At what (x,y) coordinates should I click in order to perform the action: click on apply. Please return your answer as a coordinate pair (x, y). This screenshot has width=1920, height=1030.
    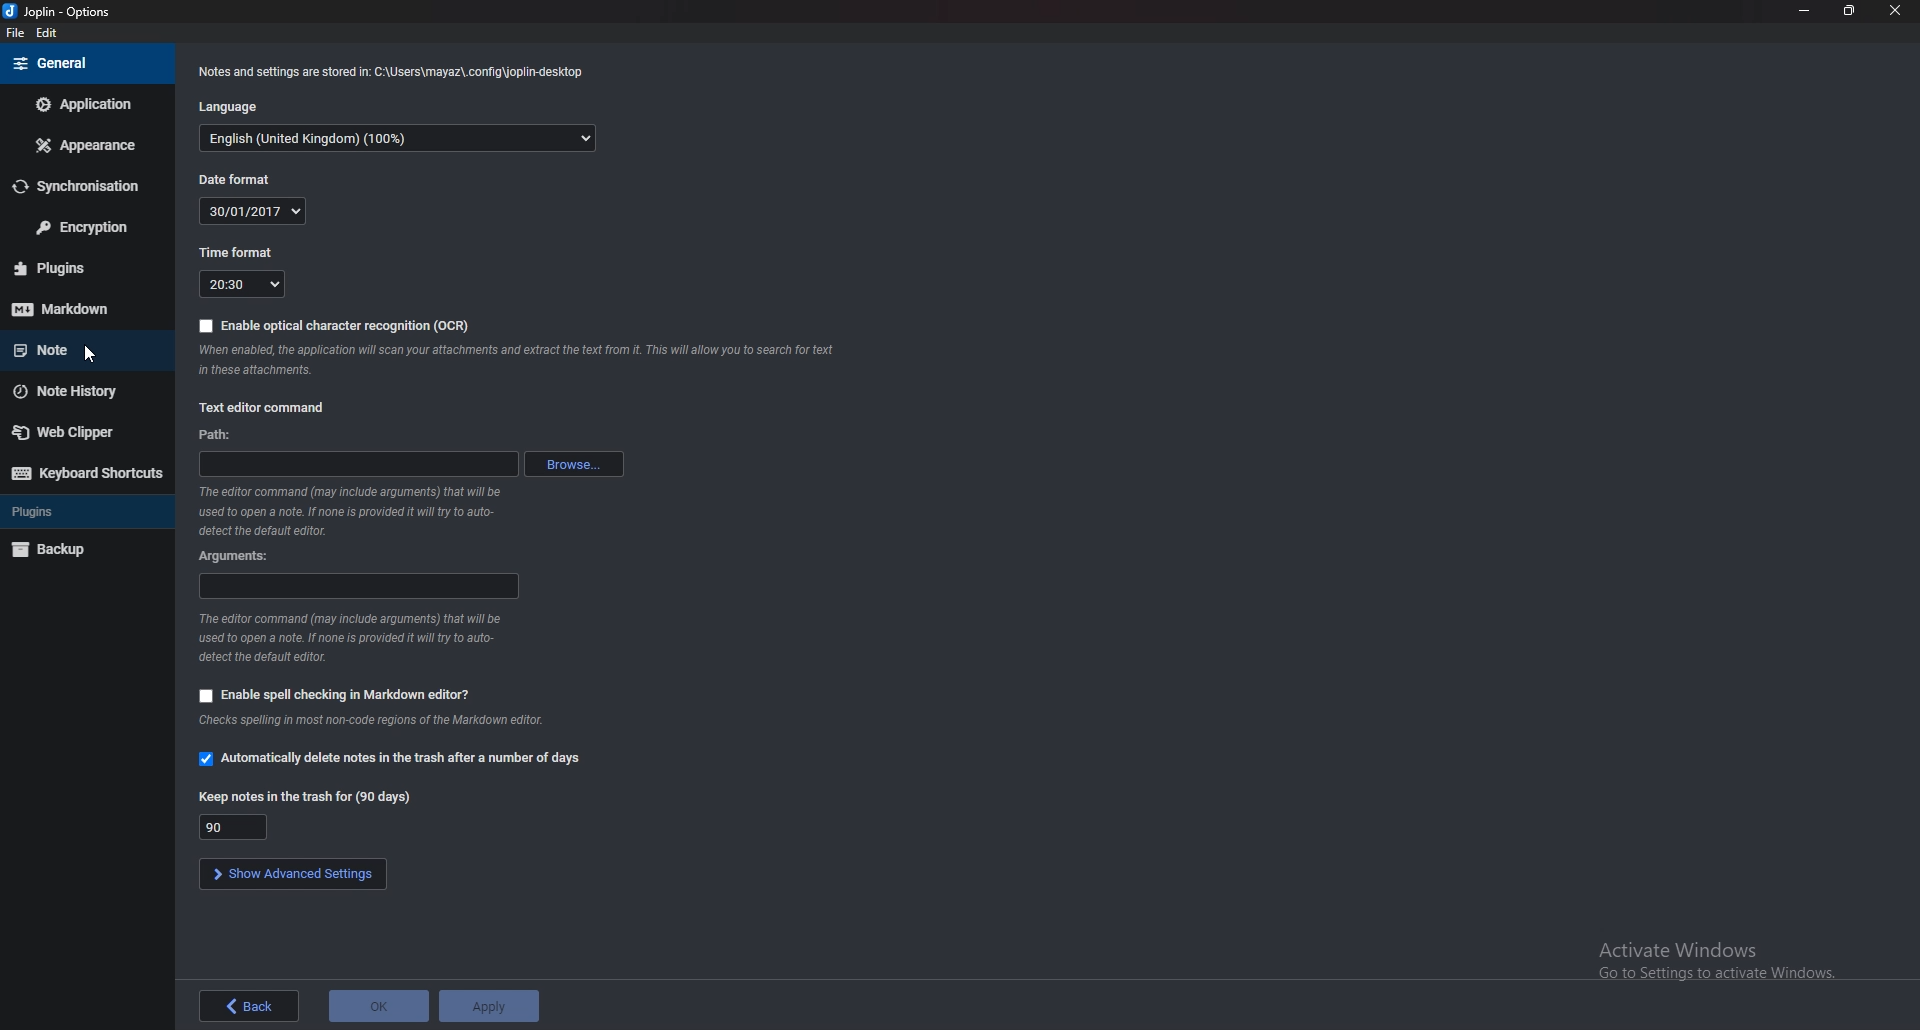
    Looking at the image, I should click on (489, 1004).